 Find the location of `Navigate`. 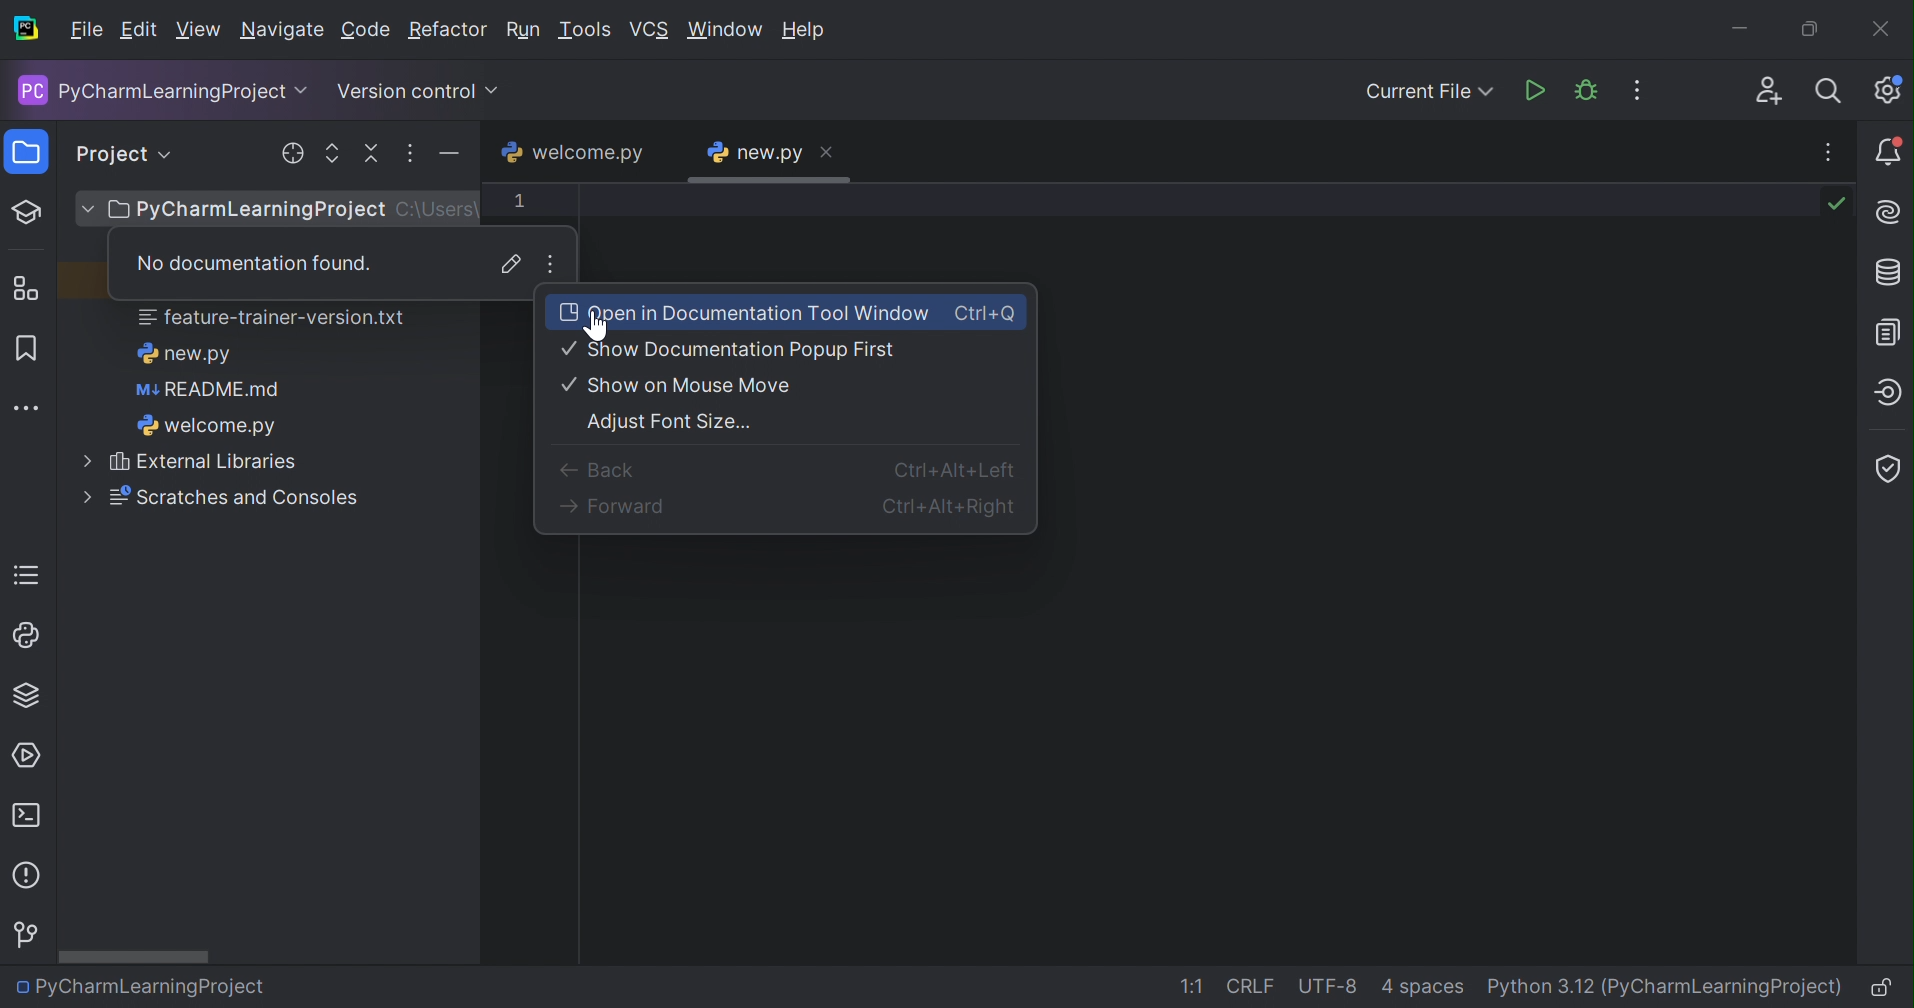

Navigate is located at coordinates (282, 32).